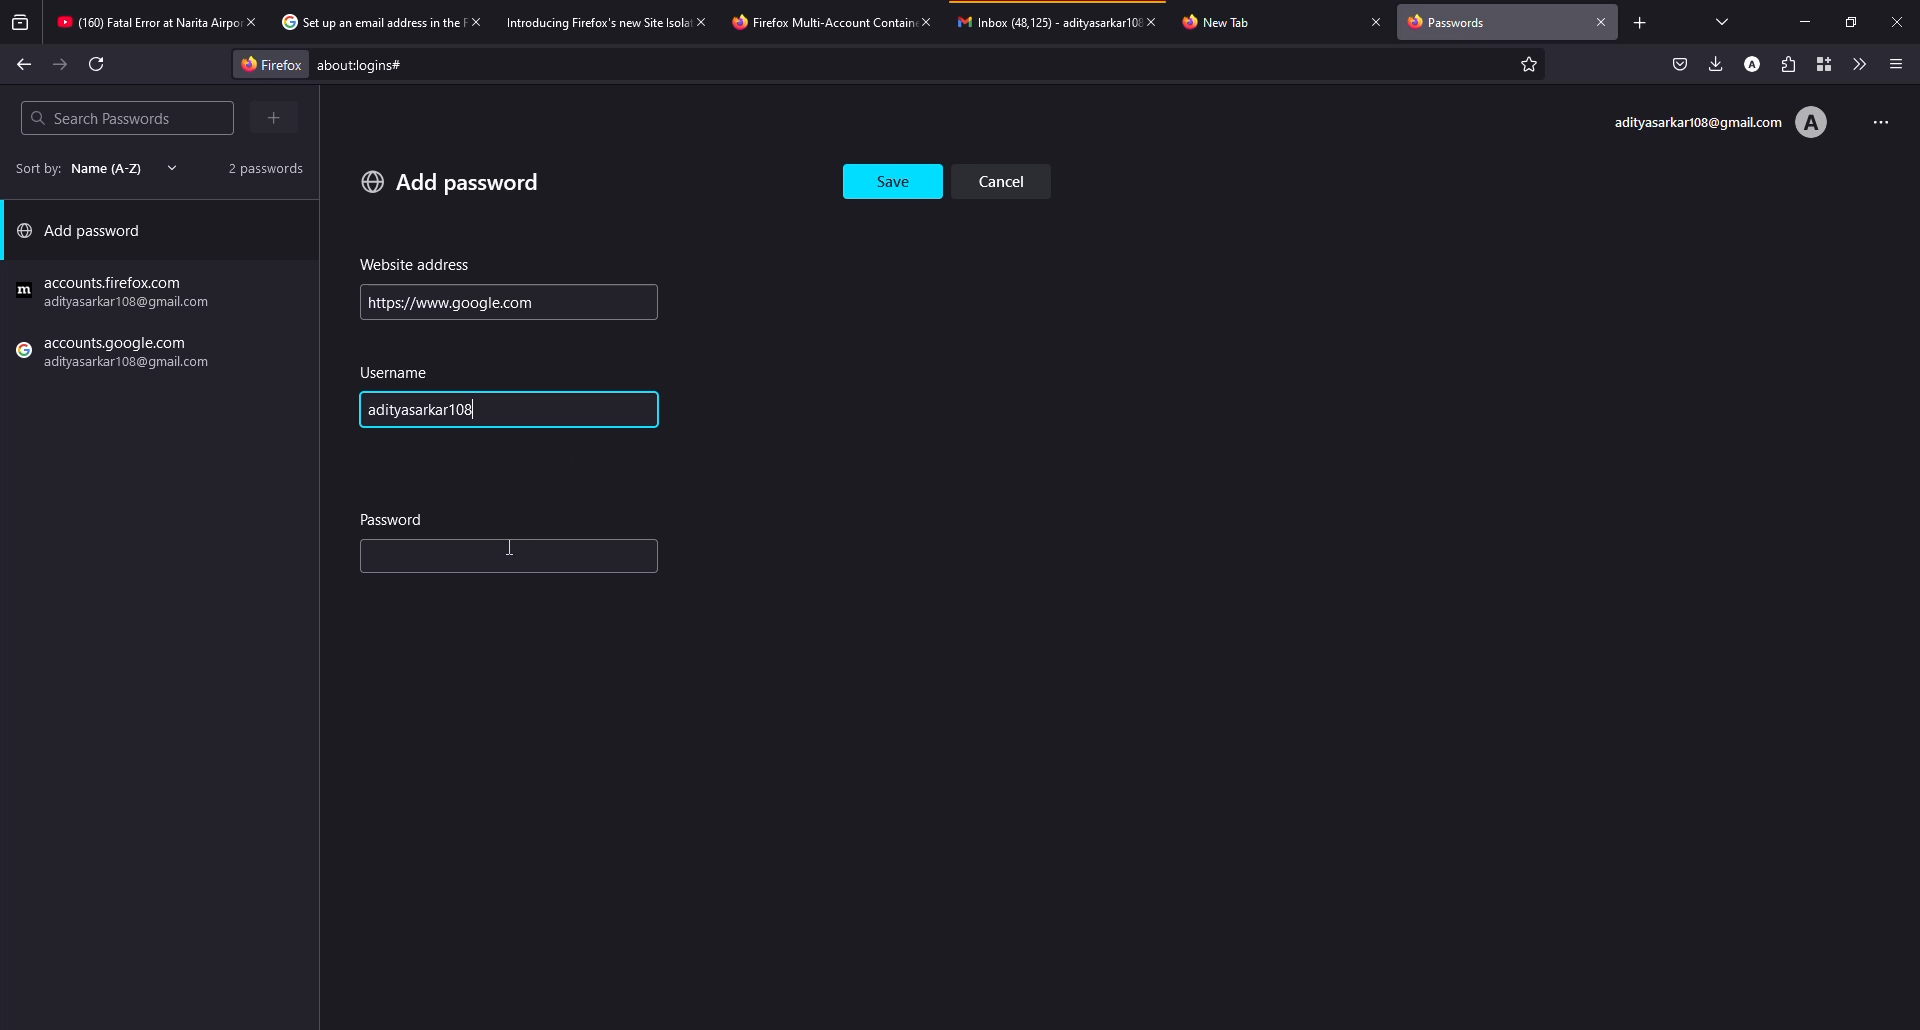 The height and width of the screenshot is (1030, 1920). What do you see at coordinates (704, 21) in the screenshot?
I see `close` at bounding box center [704, 21].